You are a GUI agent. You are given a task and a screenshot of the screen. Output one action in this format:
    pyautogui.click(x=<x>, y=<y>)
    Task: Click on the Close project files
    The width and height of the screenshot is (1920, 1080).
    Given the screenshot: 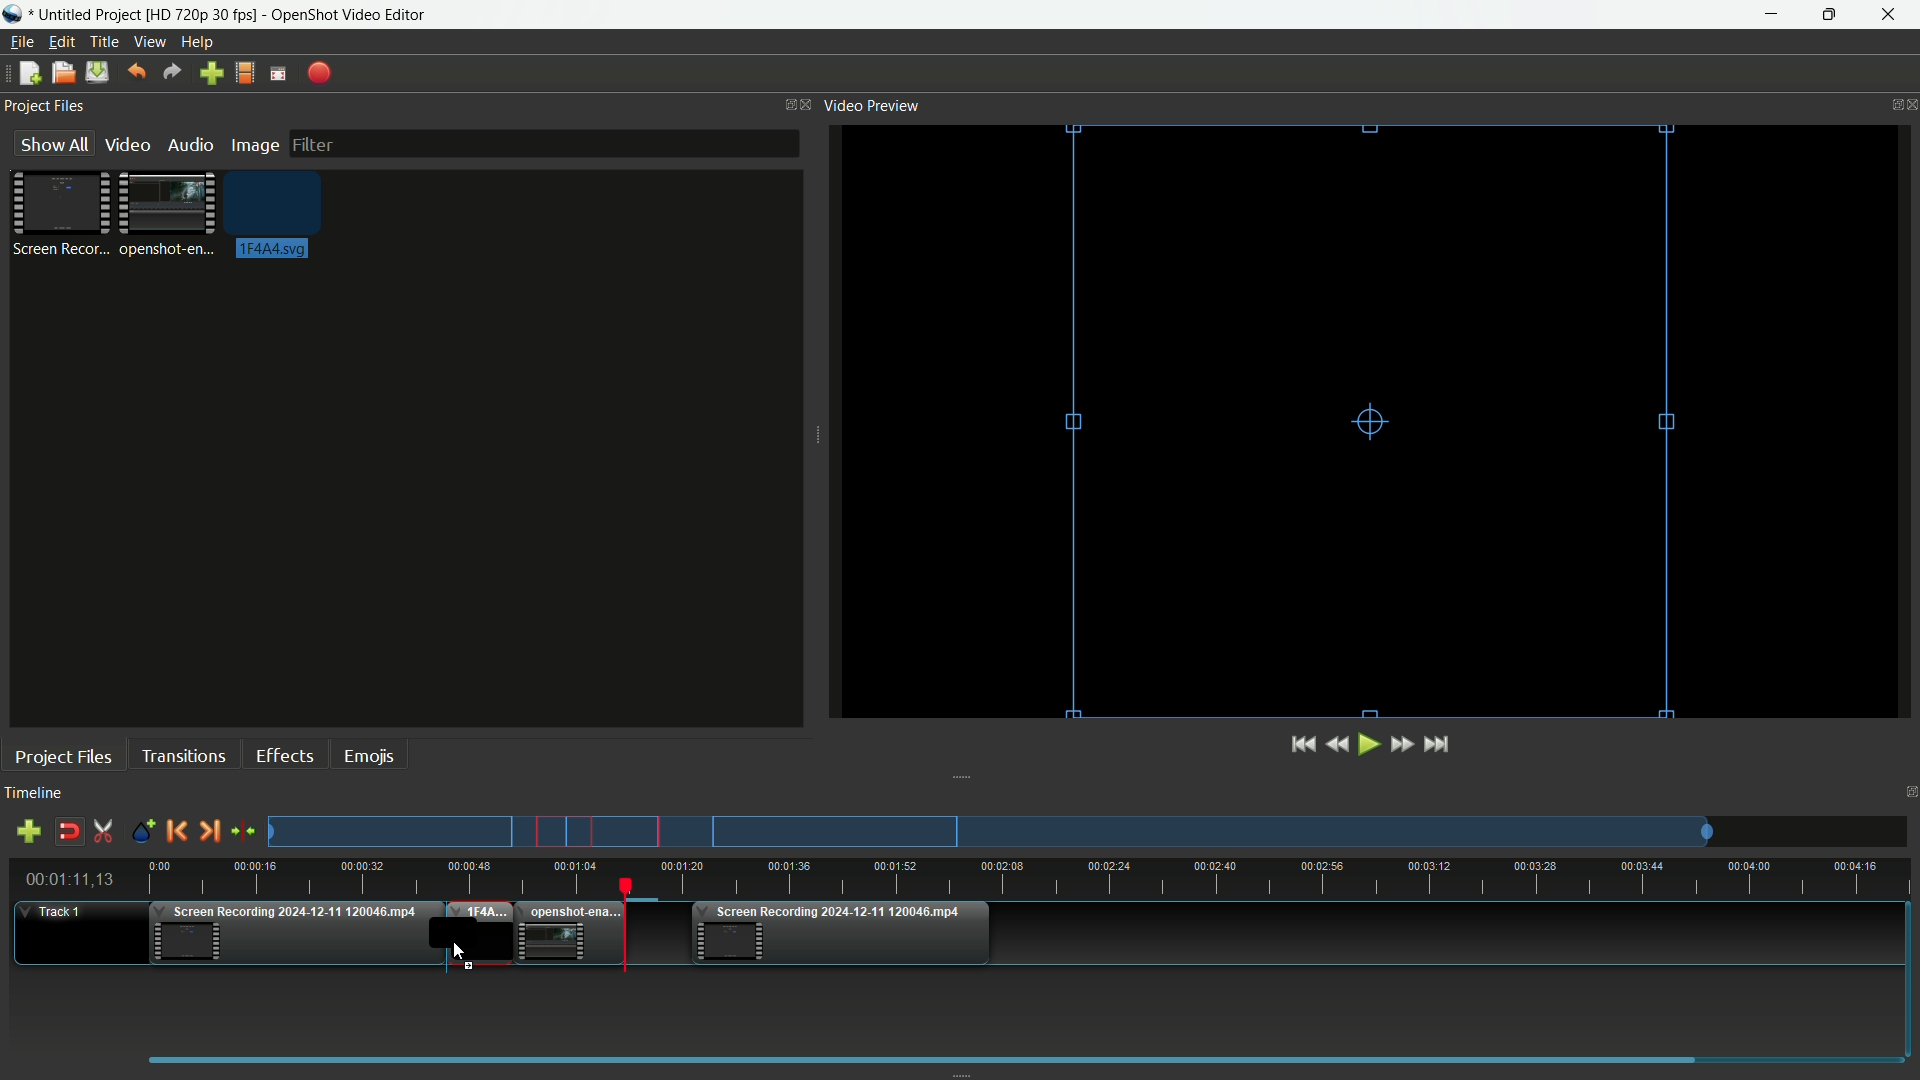 What is the action you would take?
    pyautogui.click(x=809, y=104)
    